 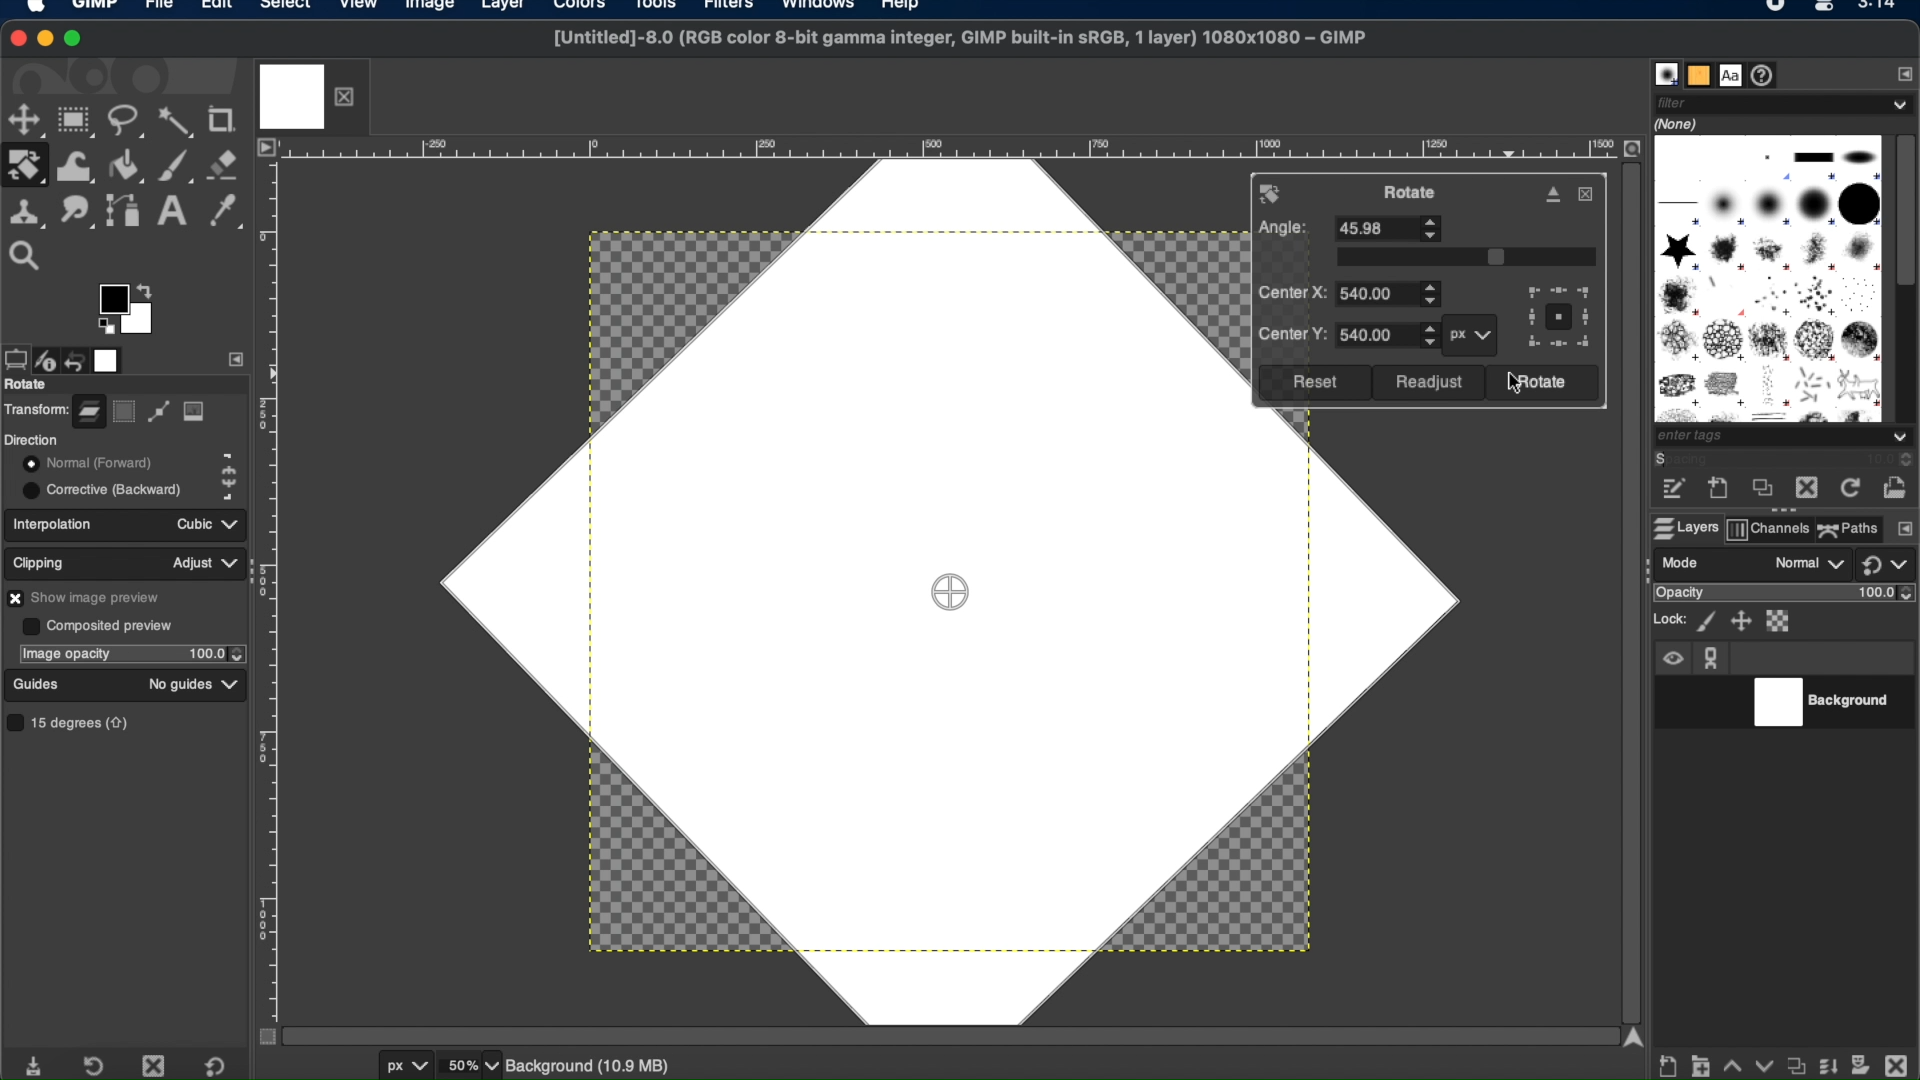 What do you see at coordinates (1763, 1065) in the screenshot?
I see `lower this layer` at bounding box center [1763, 1065].